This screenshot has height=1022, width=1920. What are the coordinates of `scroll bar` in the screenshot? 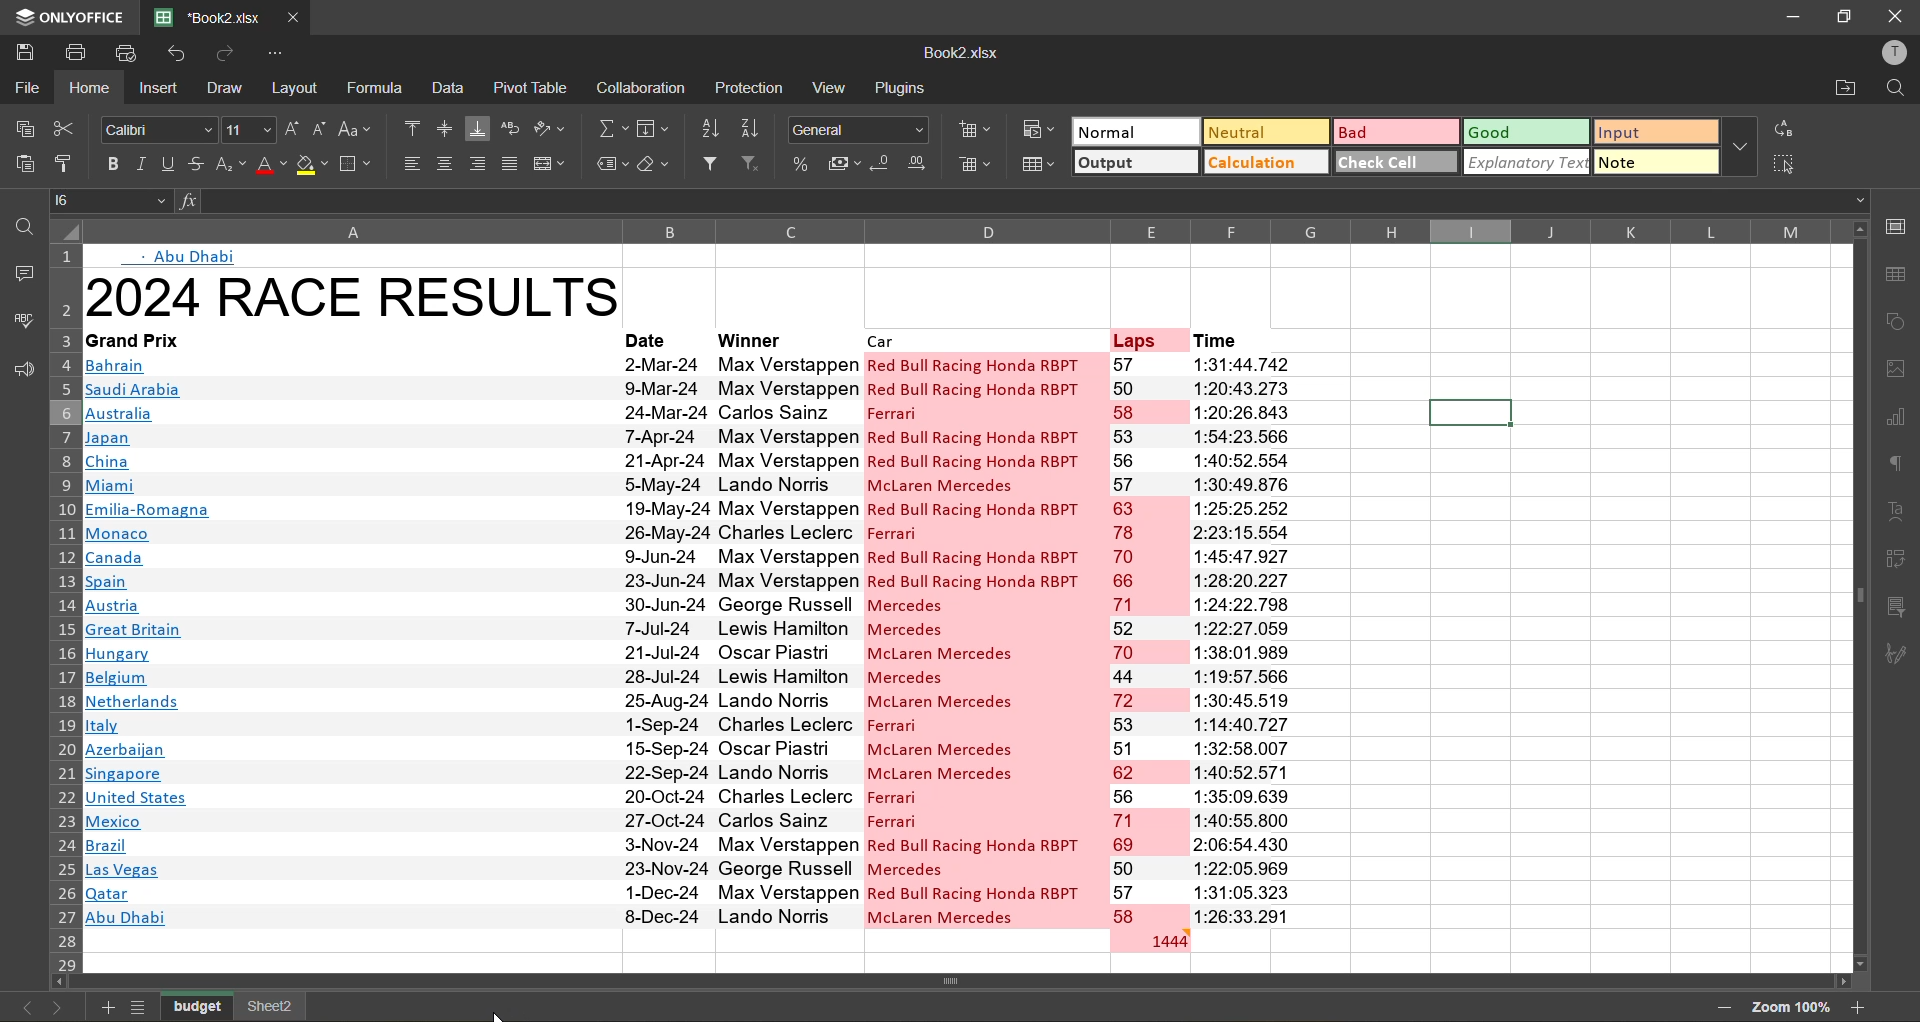 It's located at (1854, 523).